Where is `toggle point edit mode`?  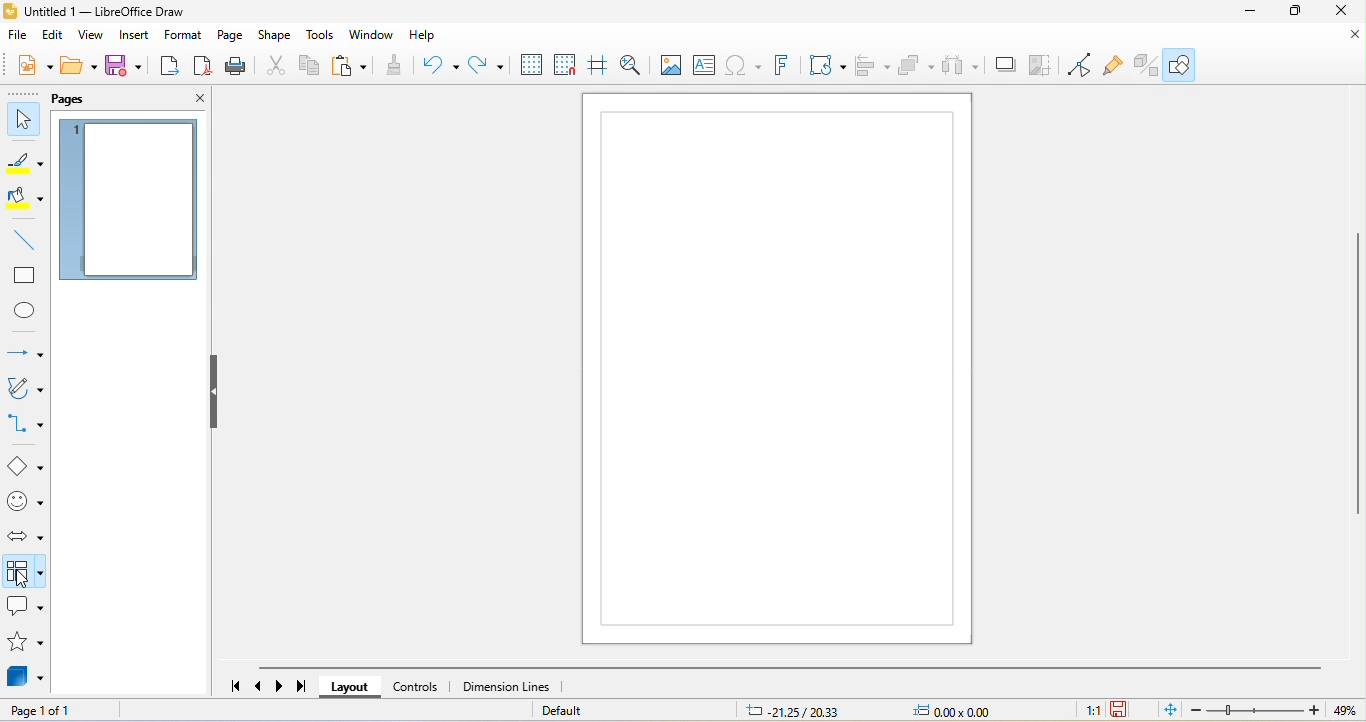
toggle point edit mode is located at coordinates (1084, 66).